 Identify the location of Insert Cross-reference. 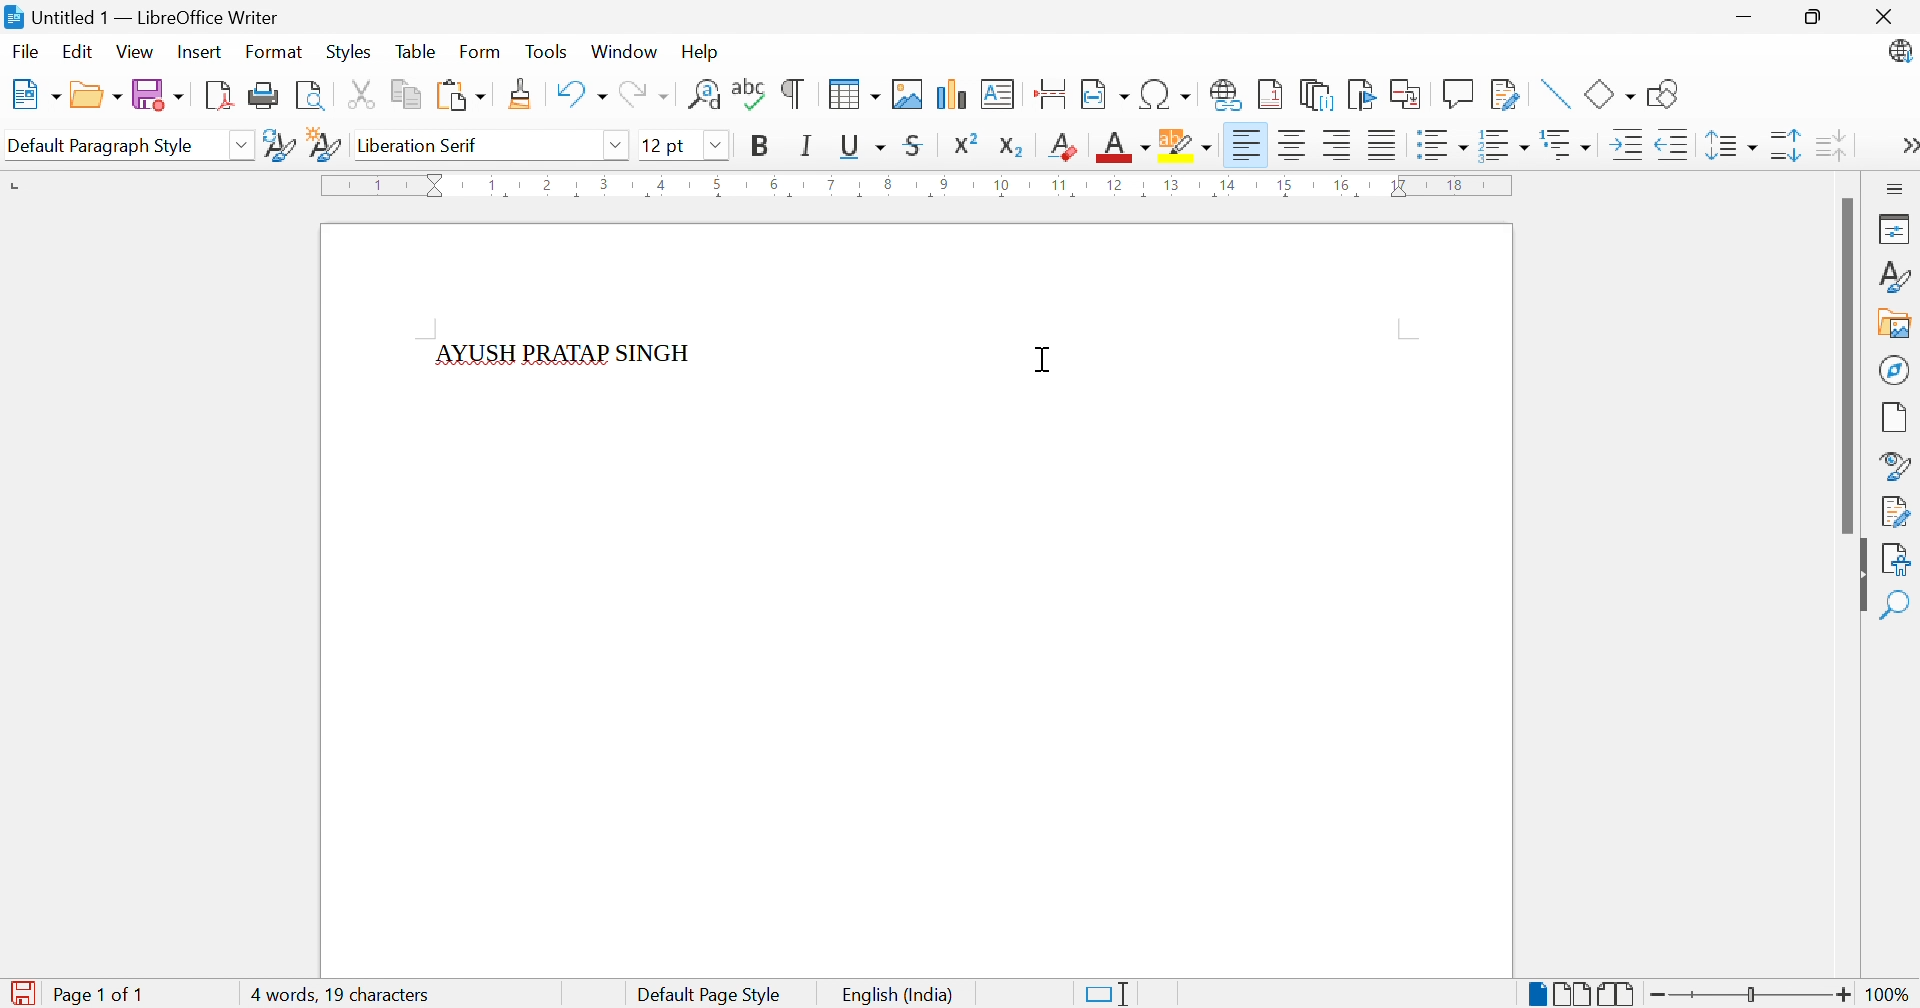
(1407, 94).